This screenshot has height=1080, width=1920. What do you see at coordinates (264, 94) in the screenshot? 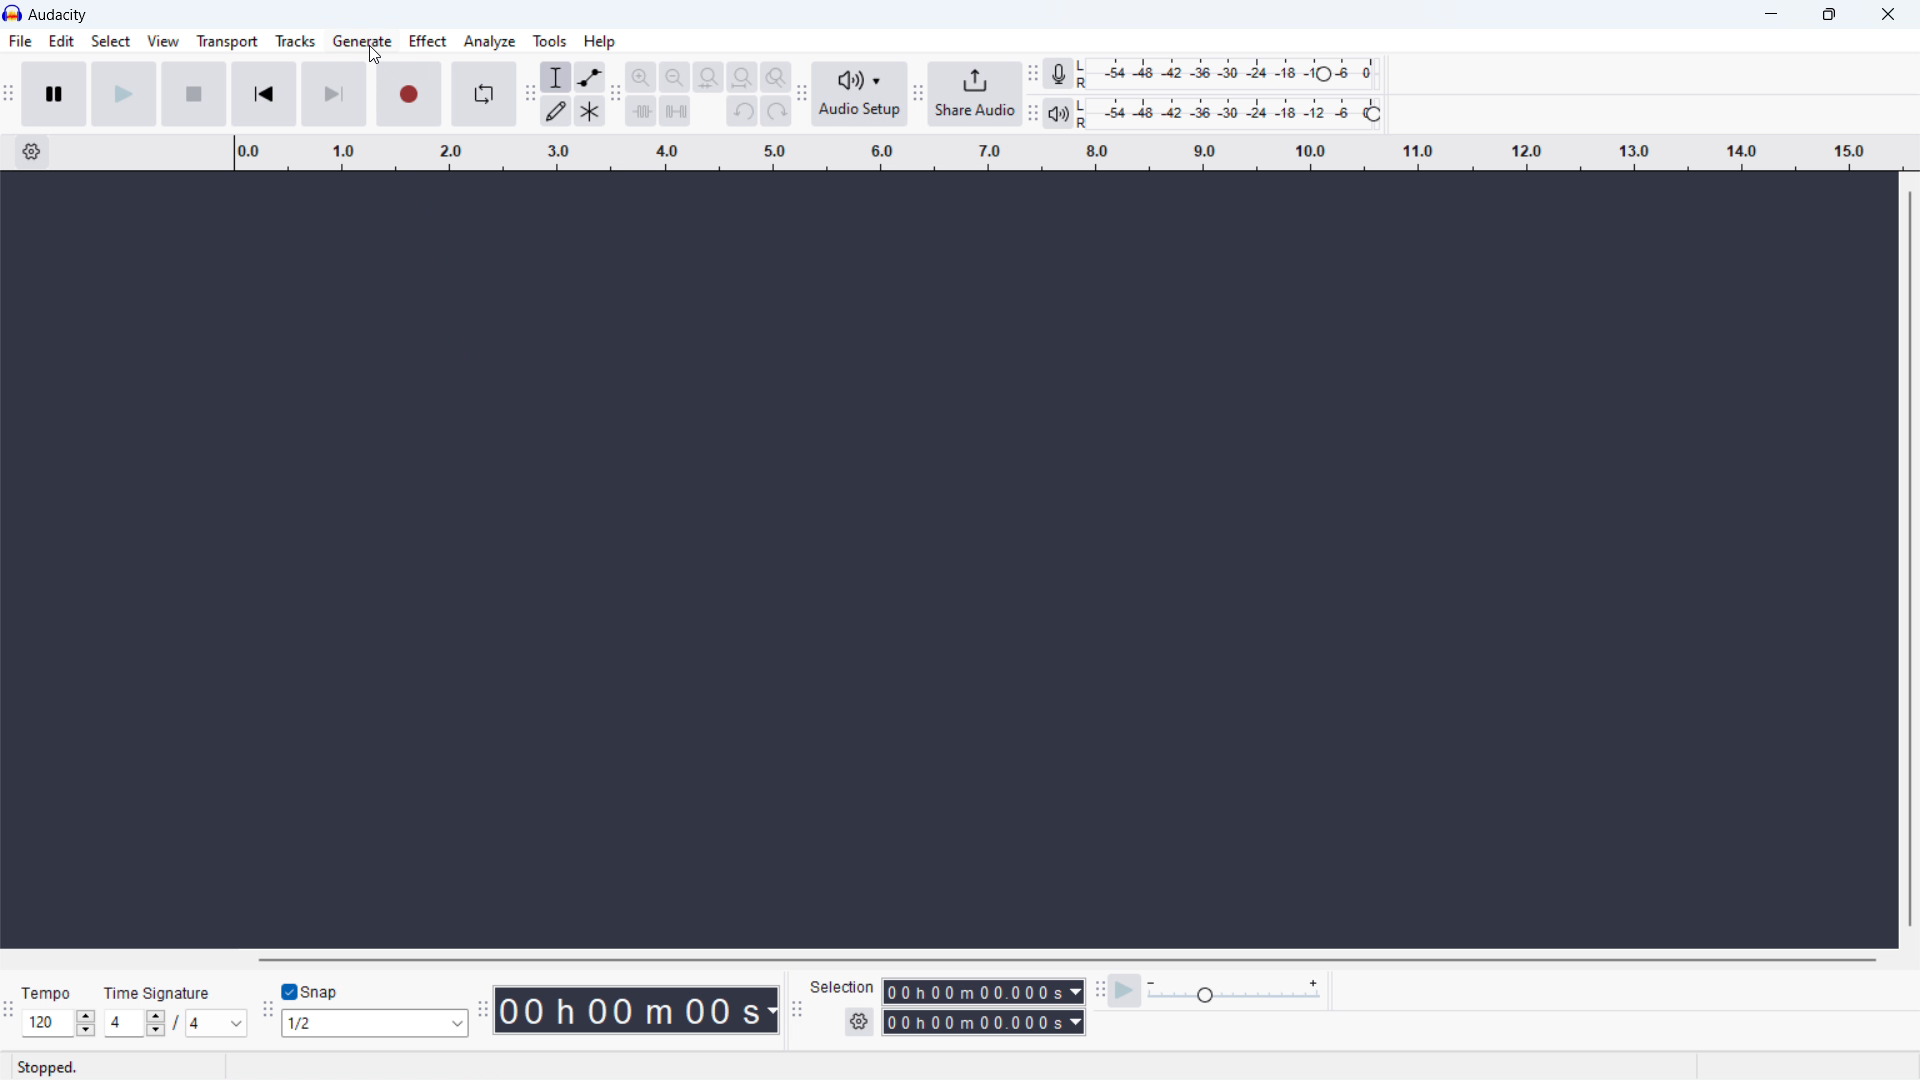
I see `skip to the start` at bounding box center [264, 94].